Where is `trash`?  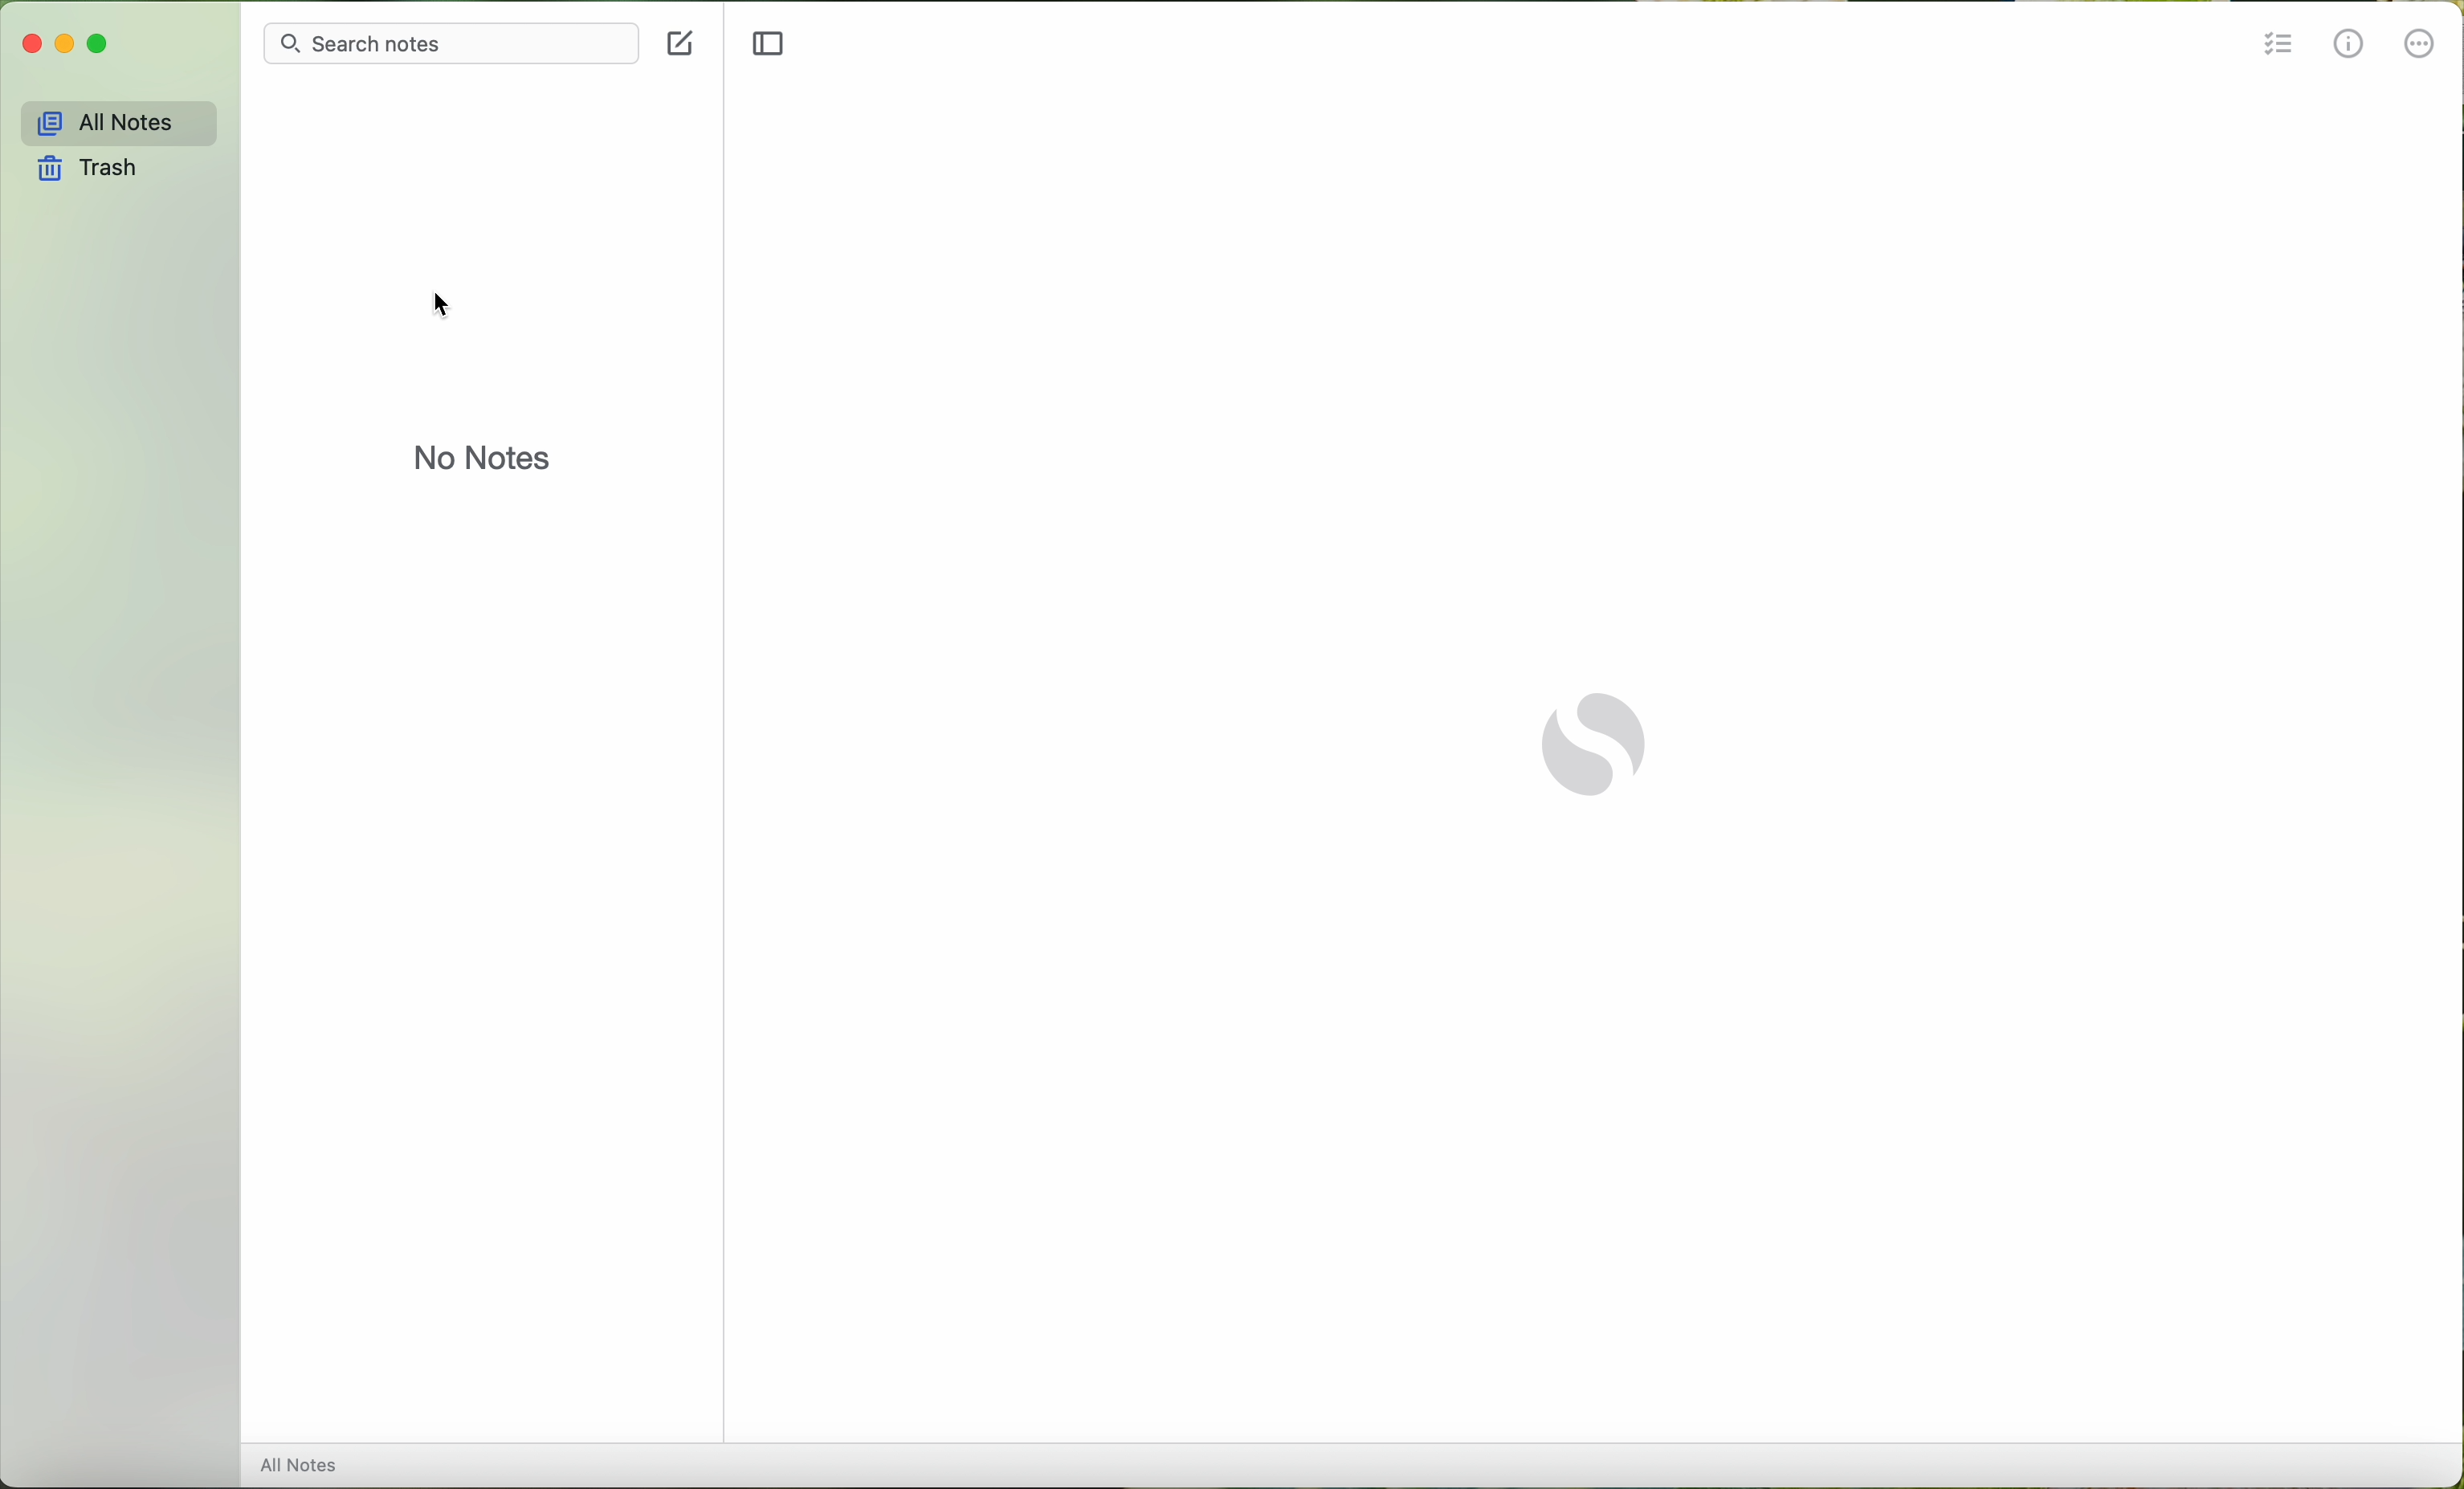
trash is located at coordinates (92, 172).